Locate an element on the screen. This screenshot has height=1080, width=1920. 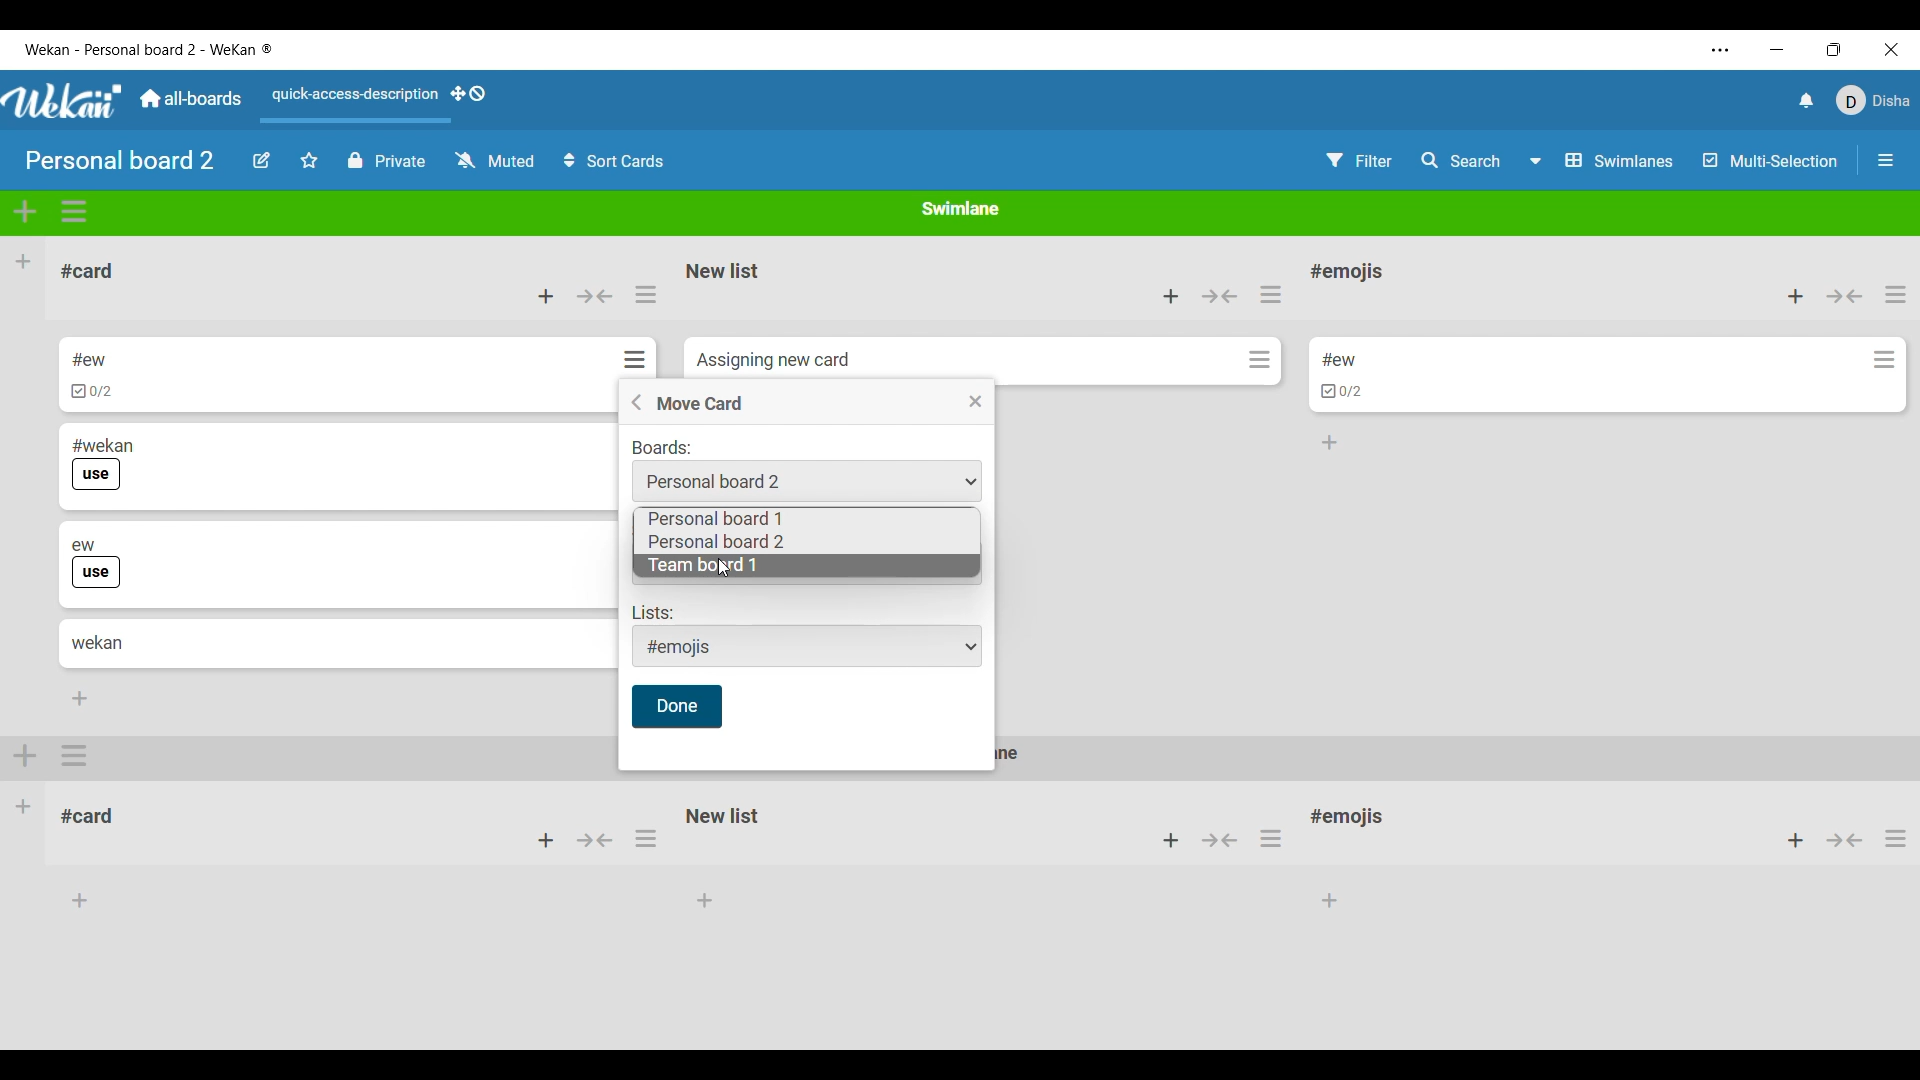
Filter is located at coordinates (1360, 161).